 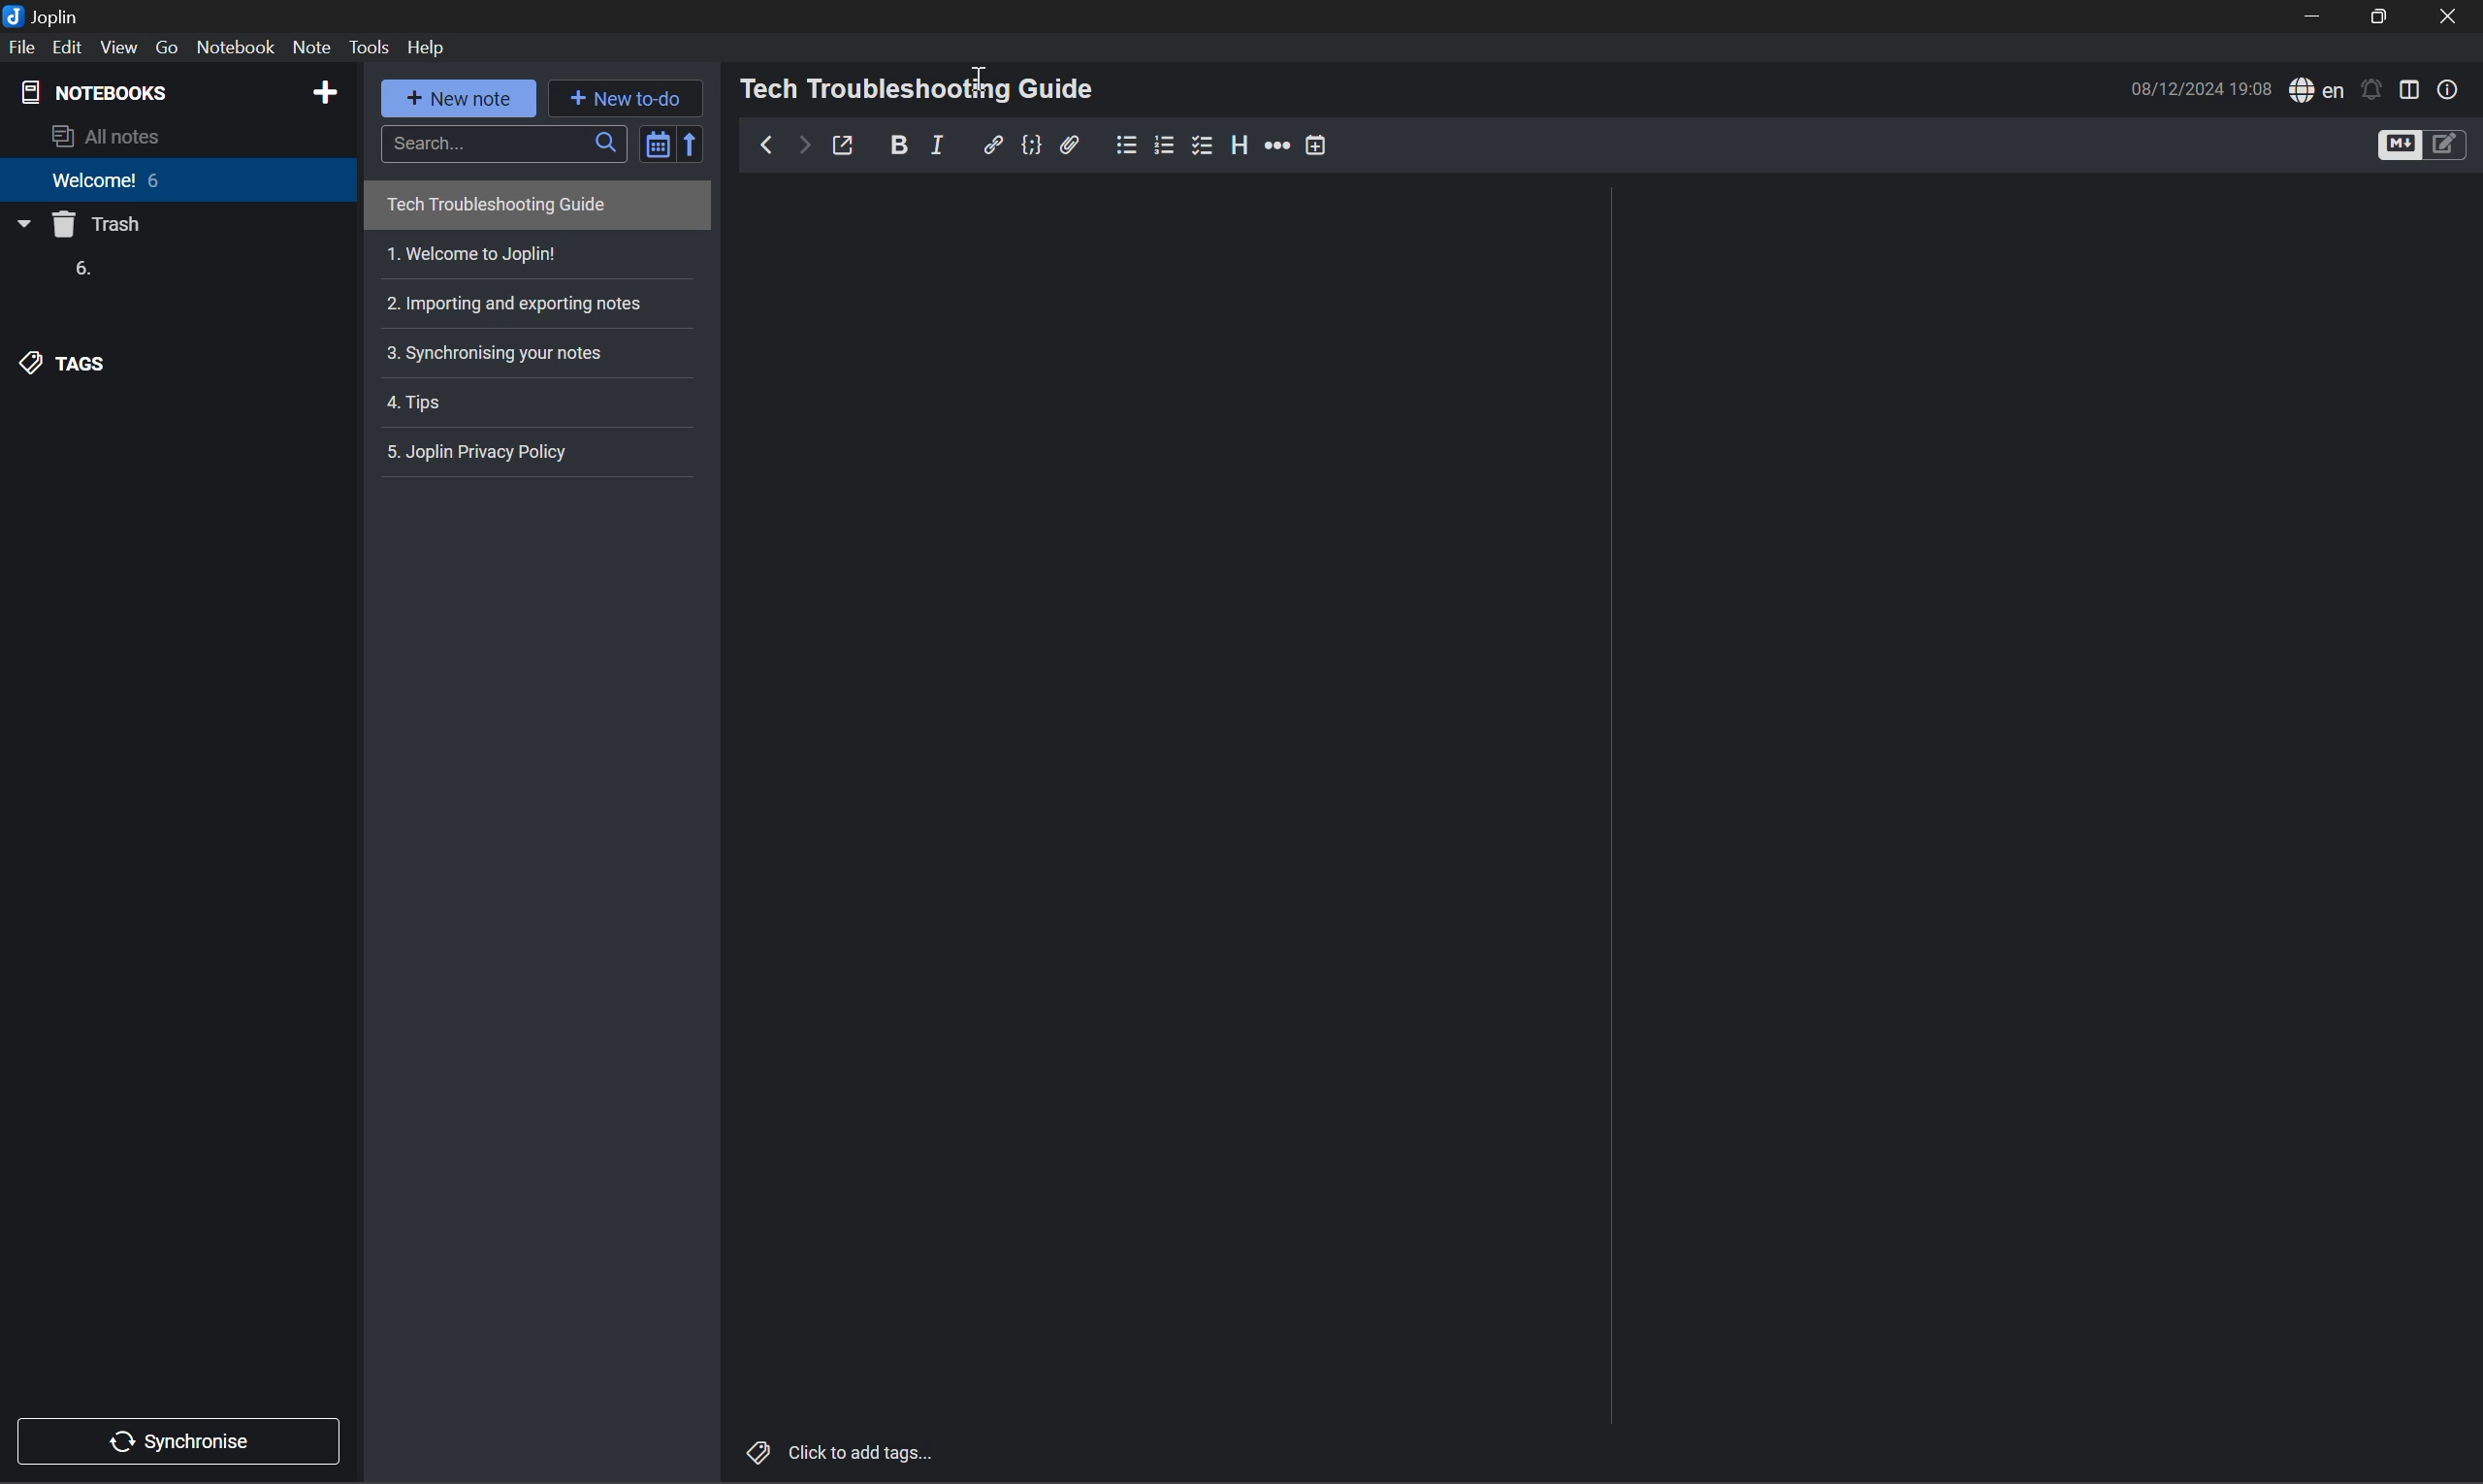 I want to click on File, so click(x=22, y=47).